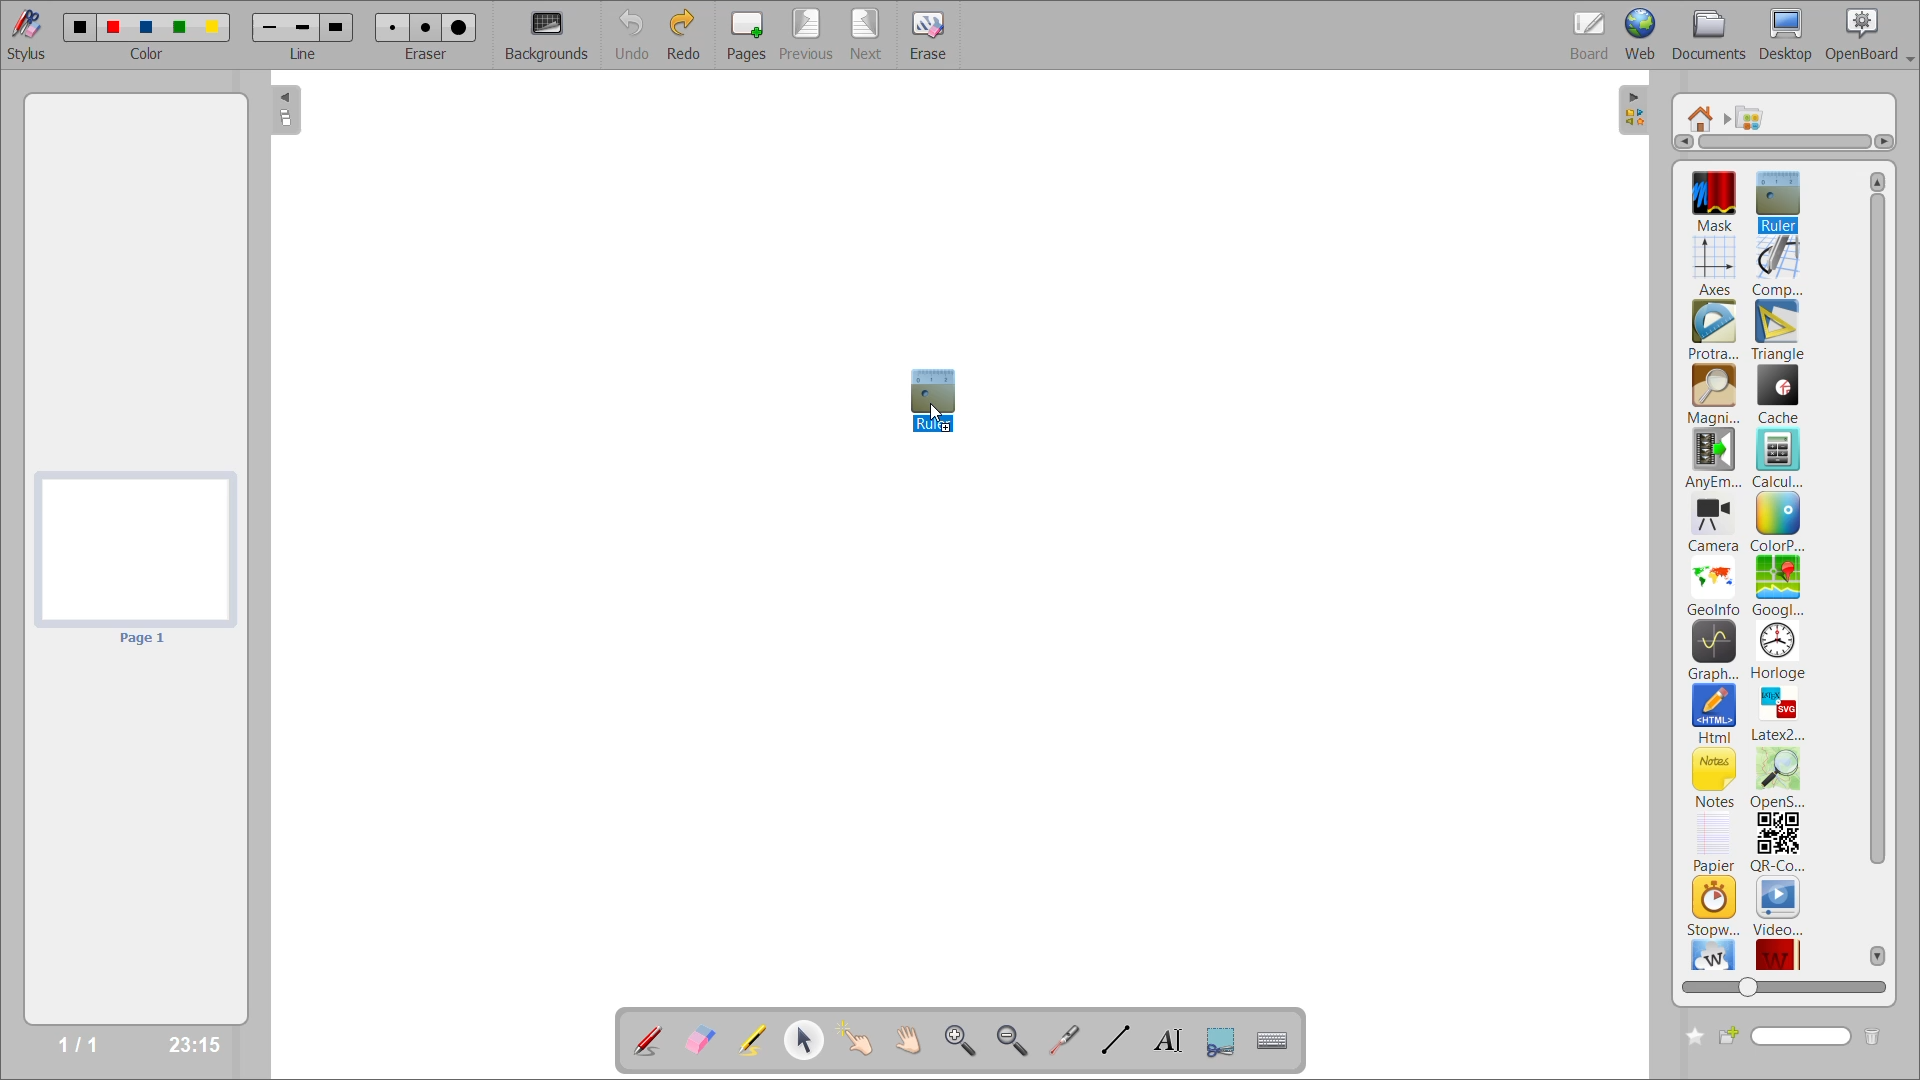 This screenshot has width=1920, height=1080. What do you see at coordinates (145, 54) in the screenshot?
I see `color` at bounding box center [145, 54].